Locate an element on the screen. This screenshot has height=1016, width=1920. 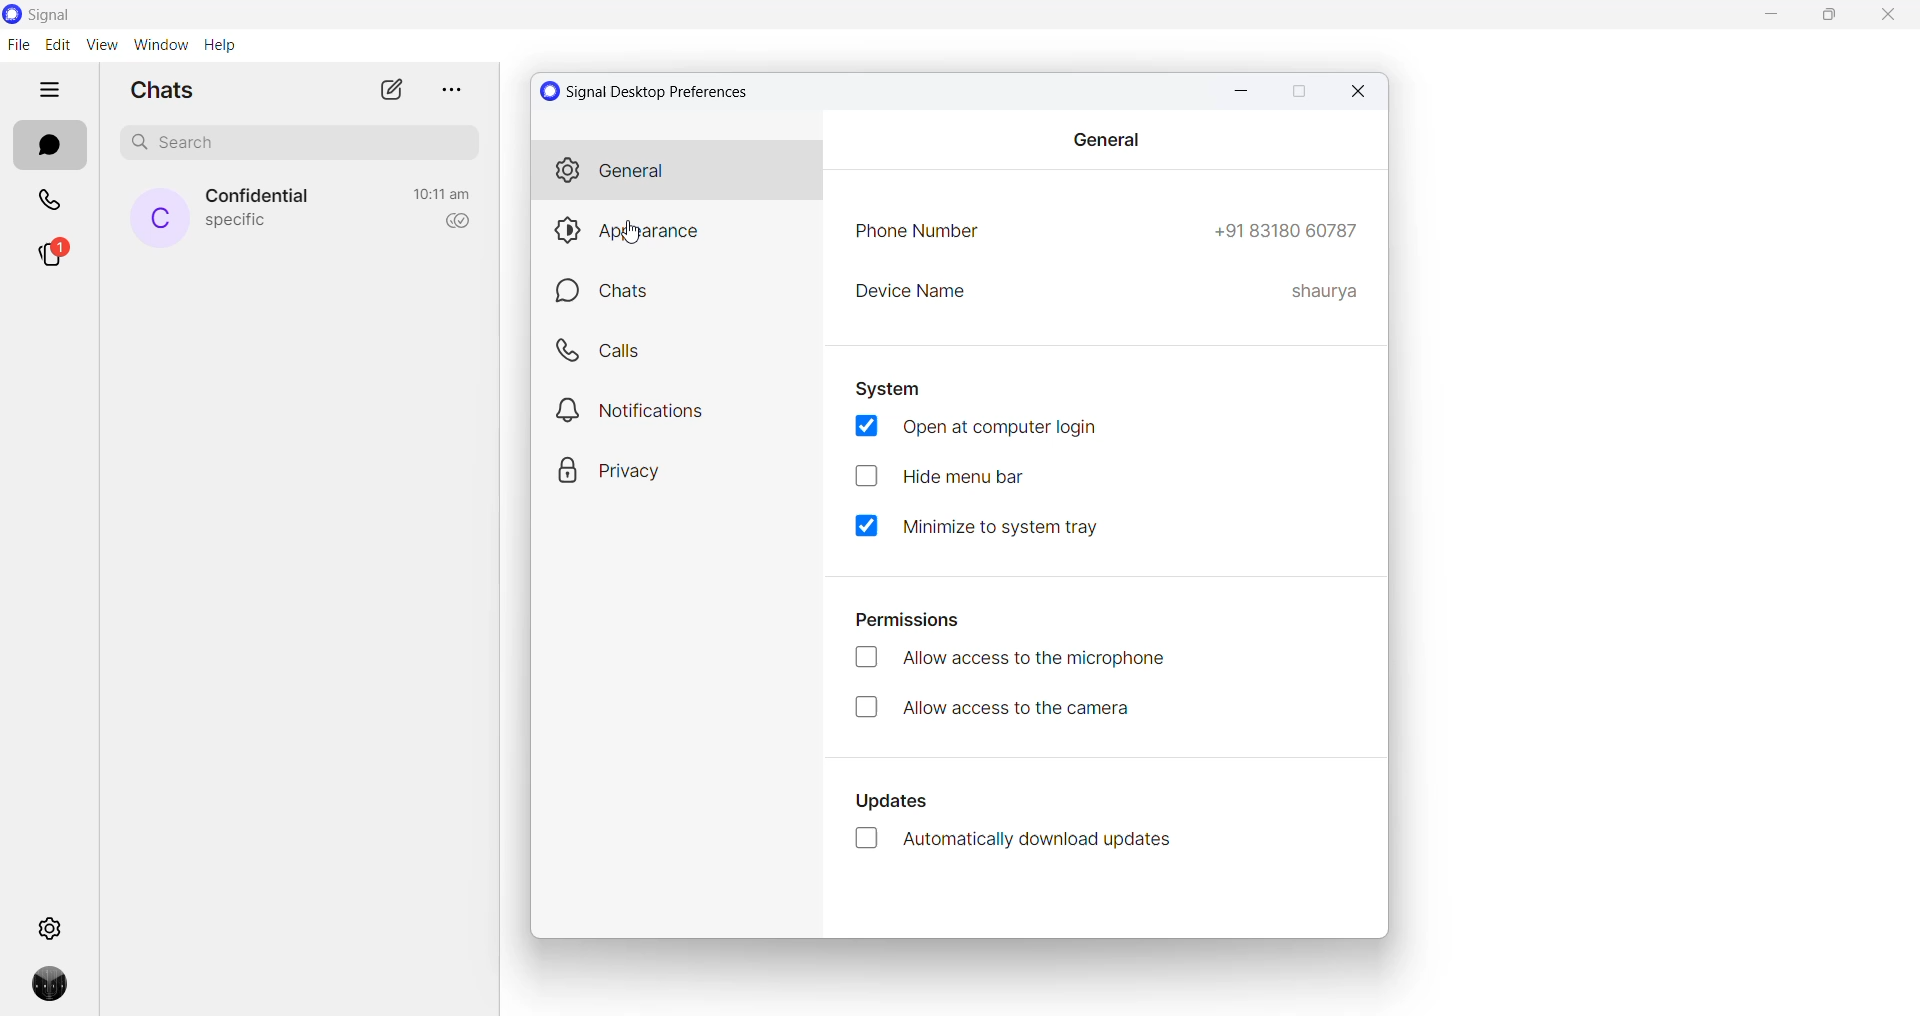
contact name is located at coordinates (262, 197).